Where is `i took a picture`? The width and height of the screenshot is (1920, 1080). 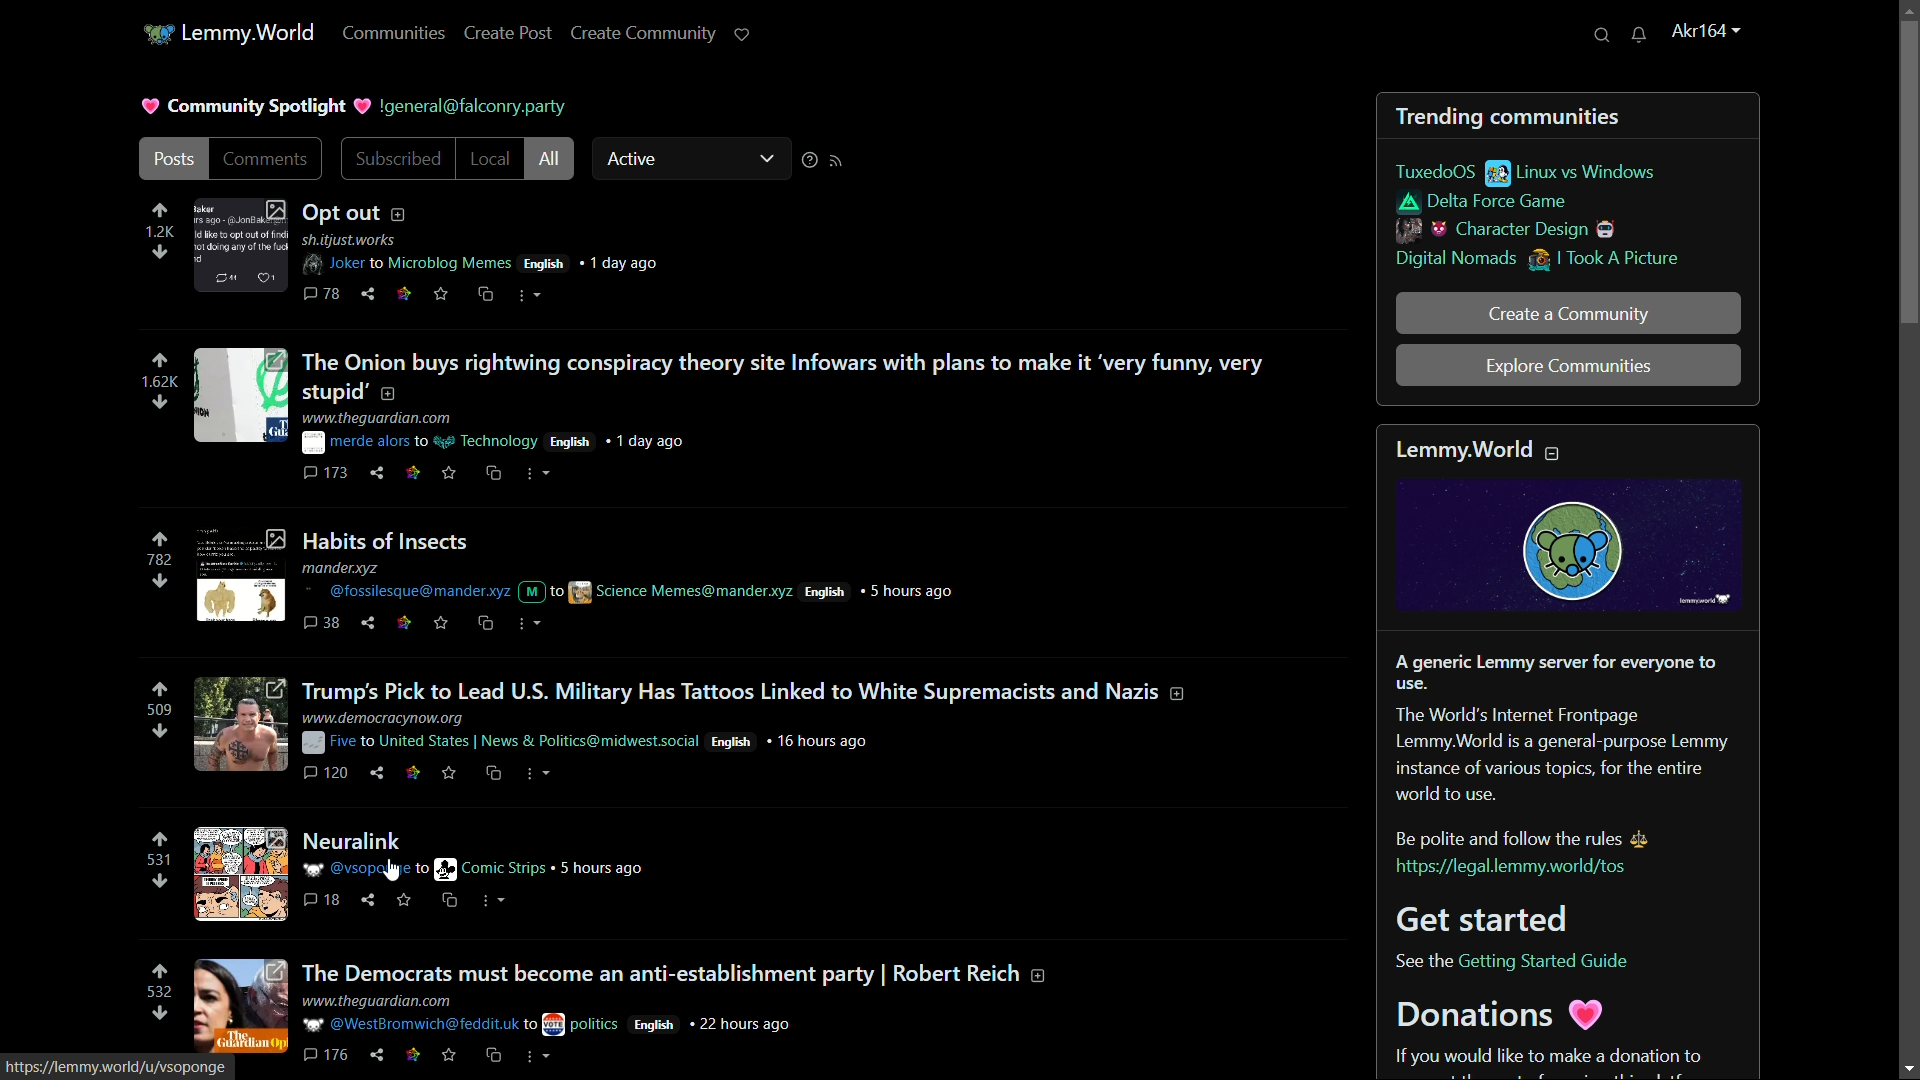
i took a picture is located at coordinates (1624, 259).